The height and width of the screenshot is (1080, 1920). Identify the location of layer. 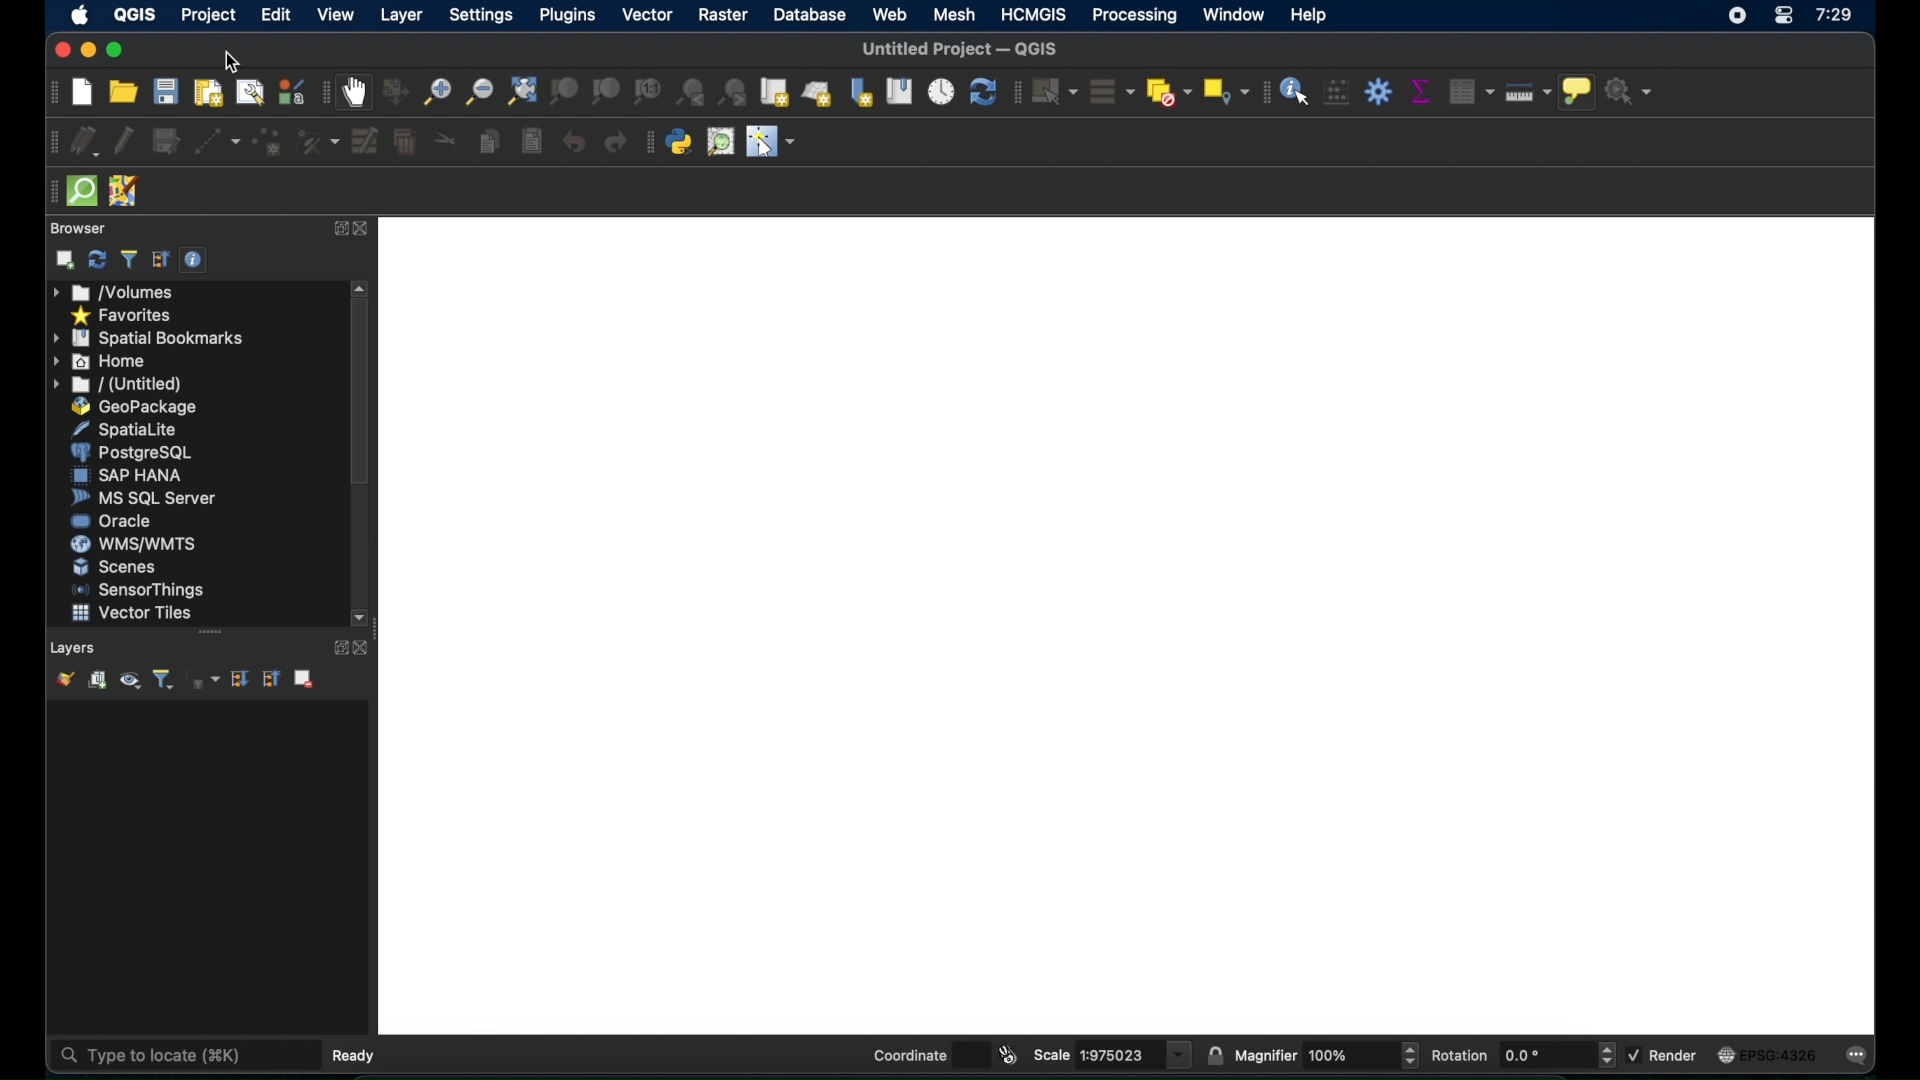
(400, 15).